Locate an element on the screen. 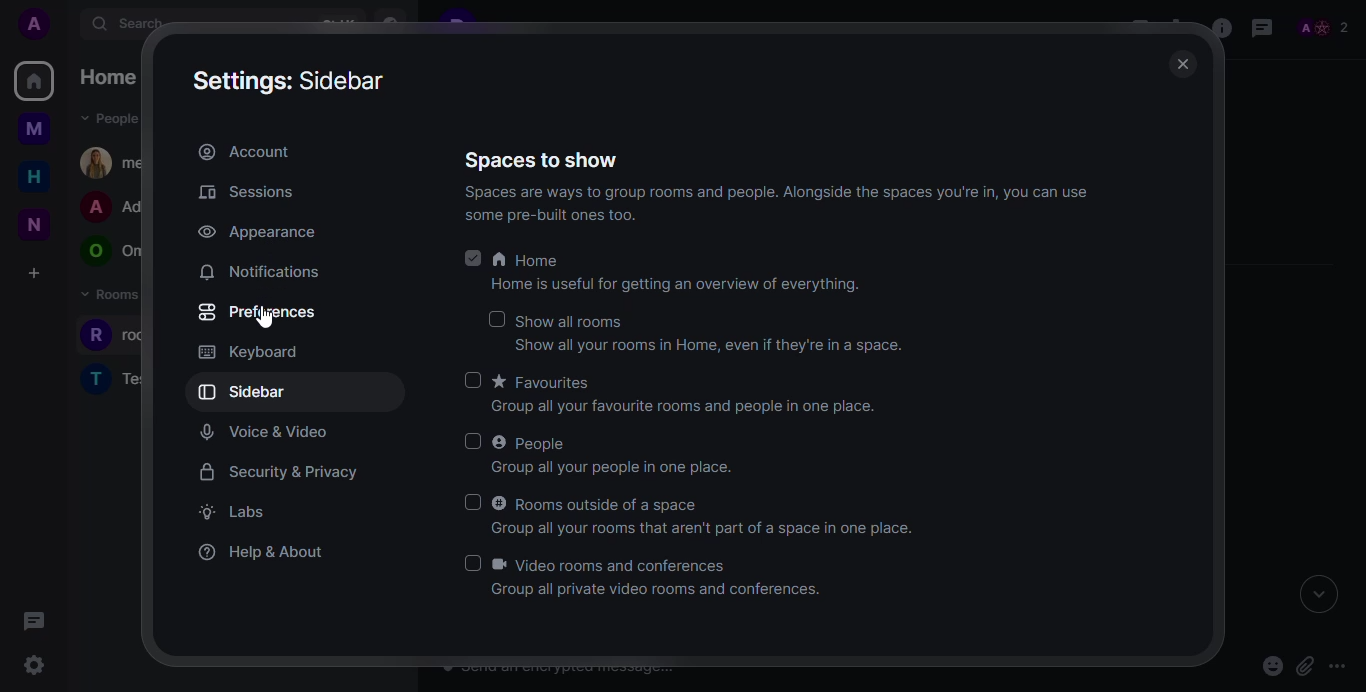 This screenshot has height=692, width=1366. favorites is located at coordinates (544, 381).